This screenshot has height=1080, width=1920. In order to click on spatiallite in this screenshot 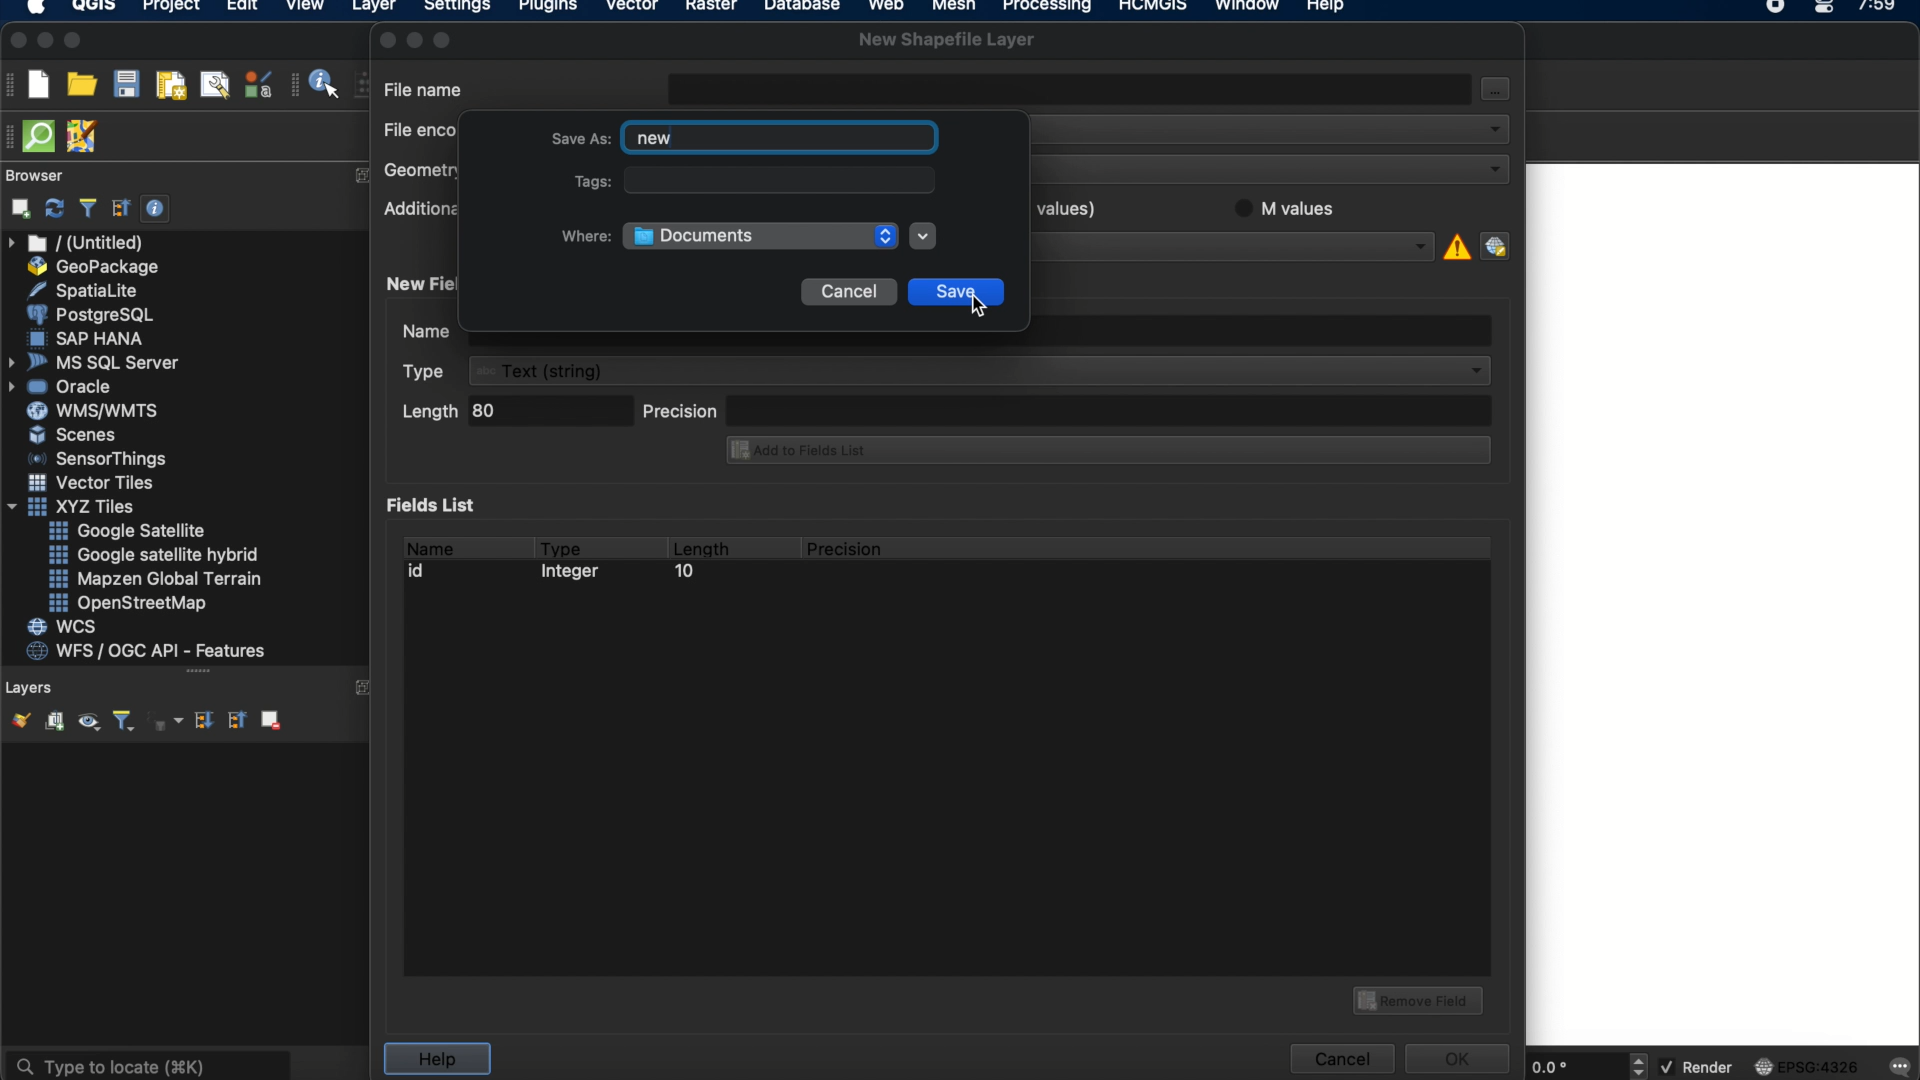, I will do `click(87, 290)`.